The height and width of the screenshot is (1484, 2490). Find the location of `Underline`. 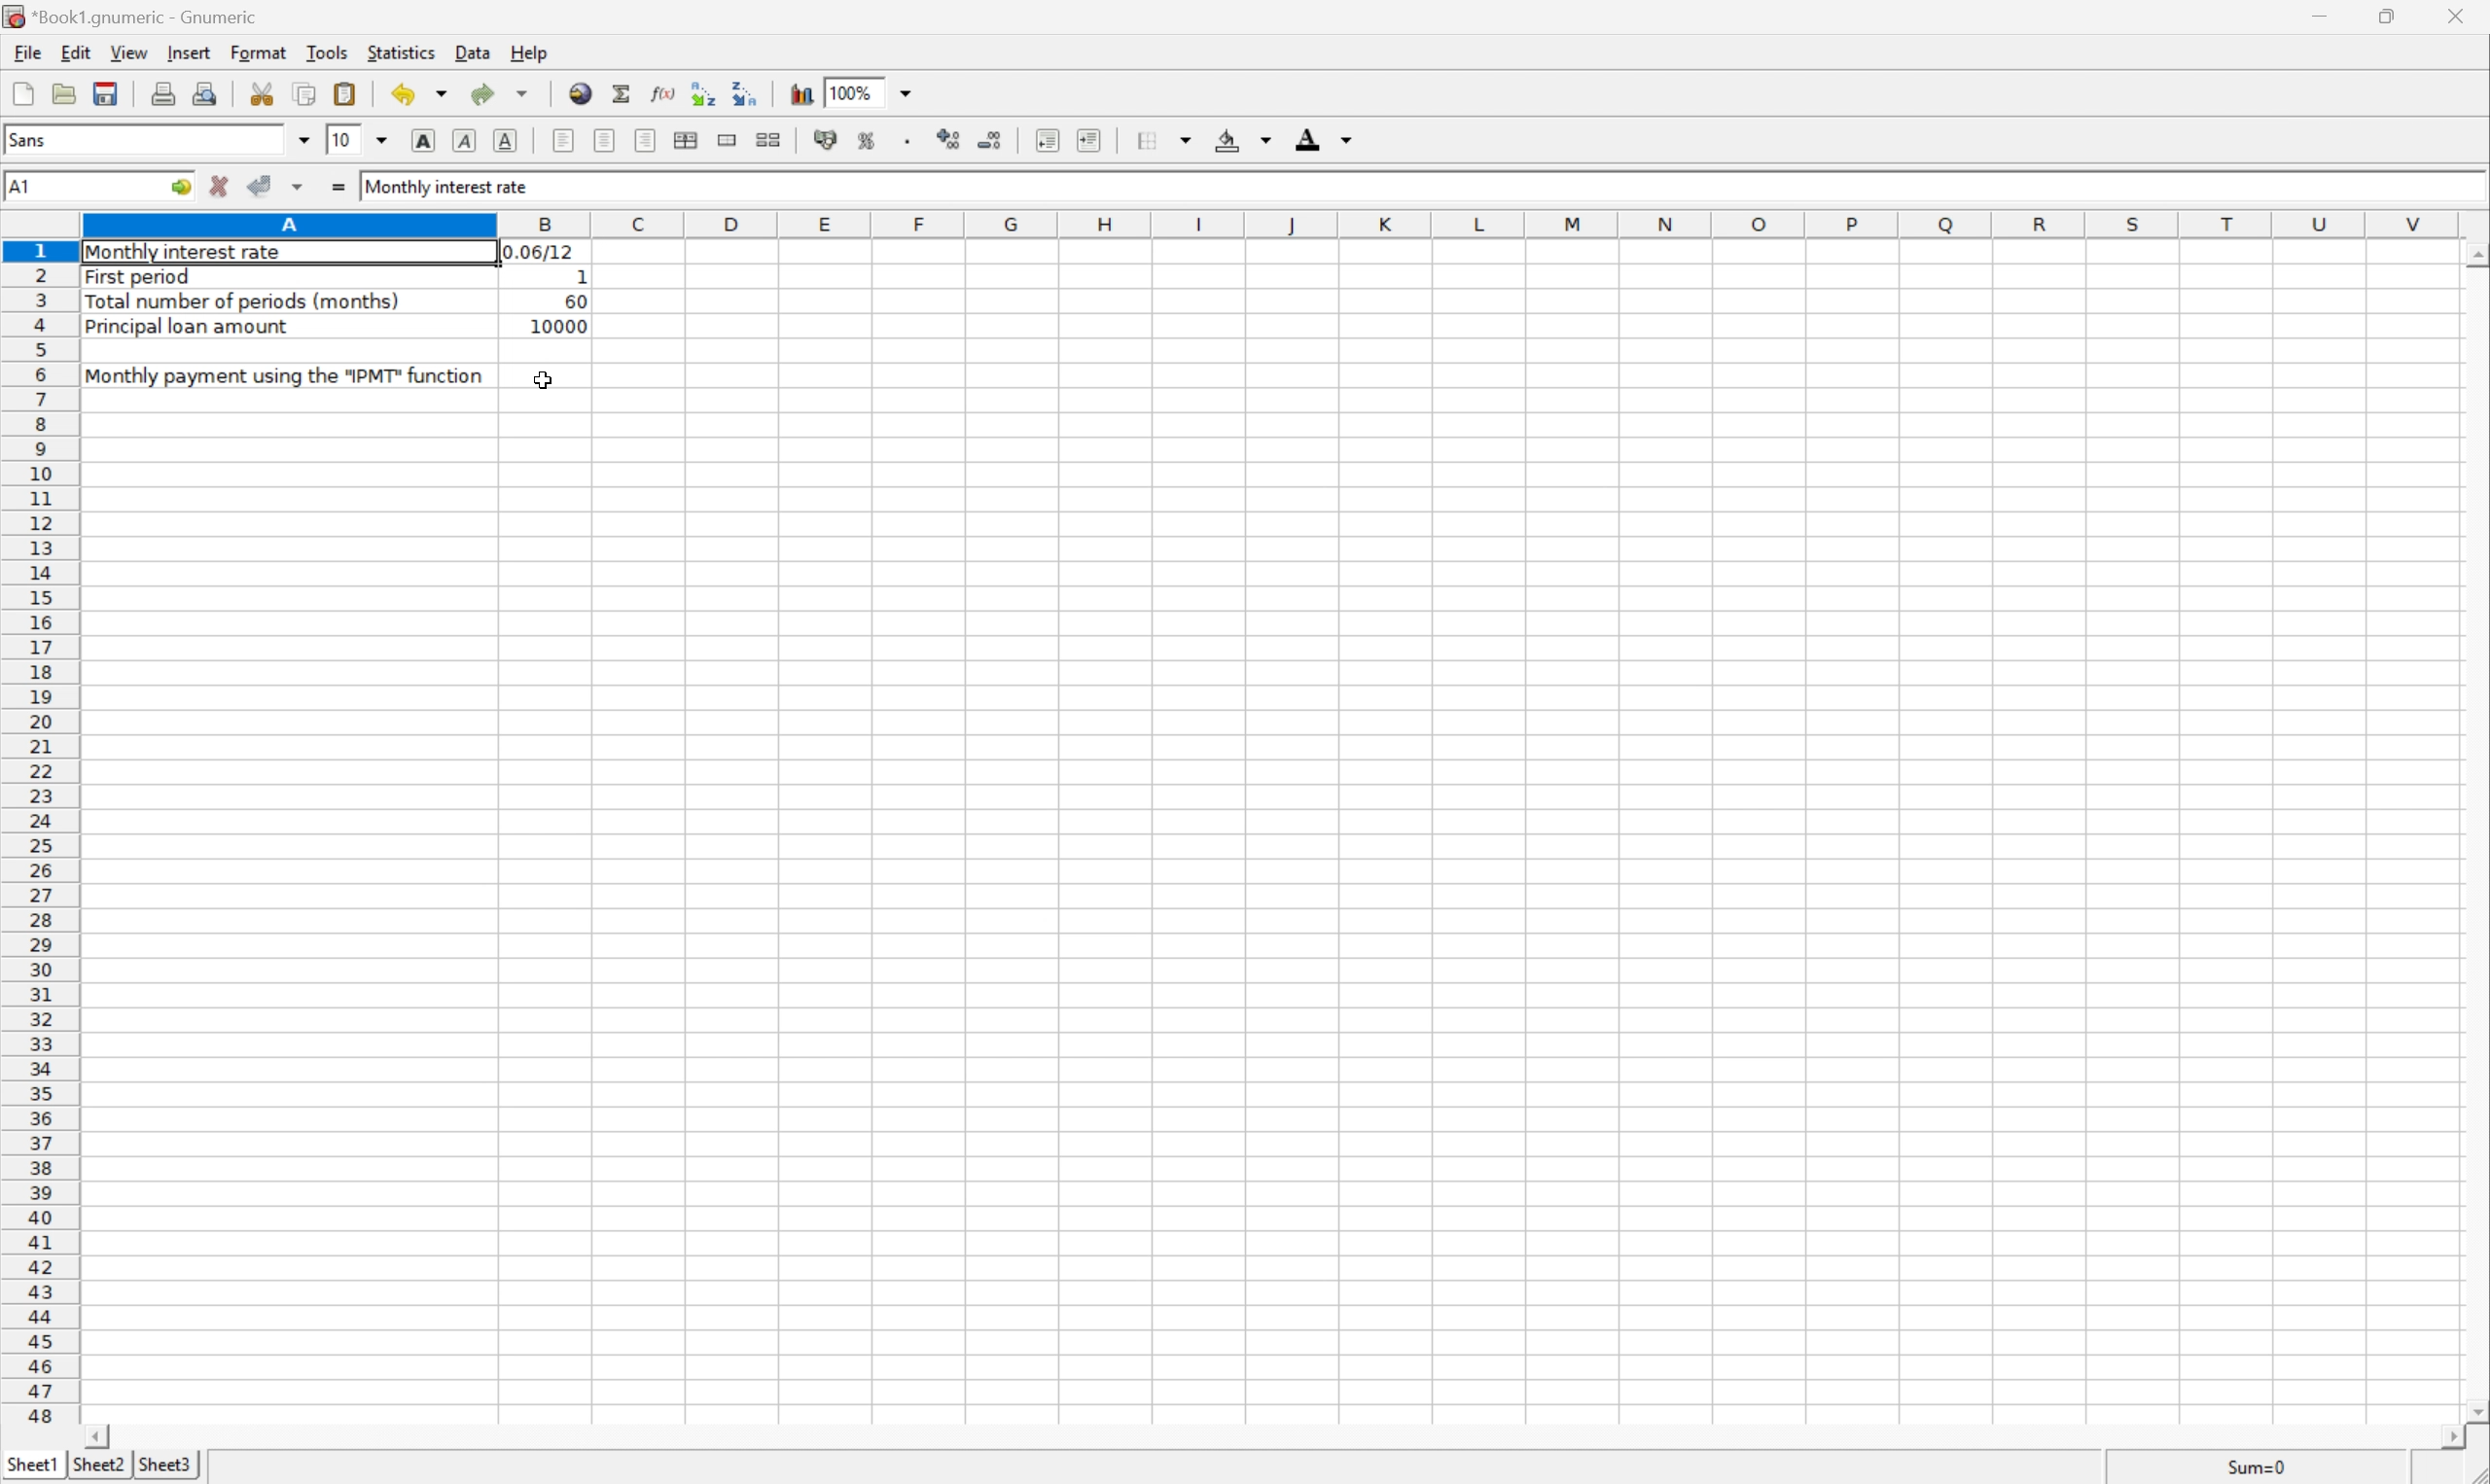

Underline is located at coordinates (506, 138).